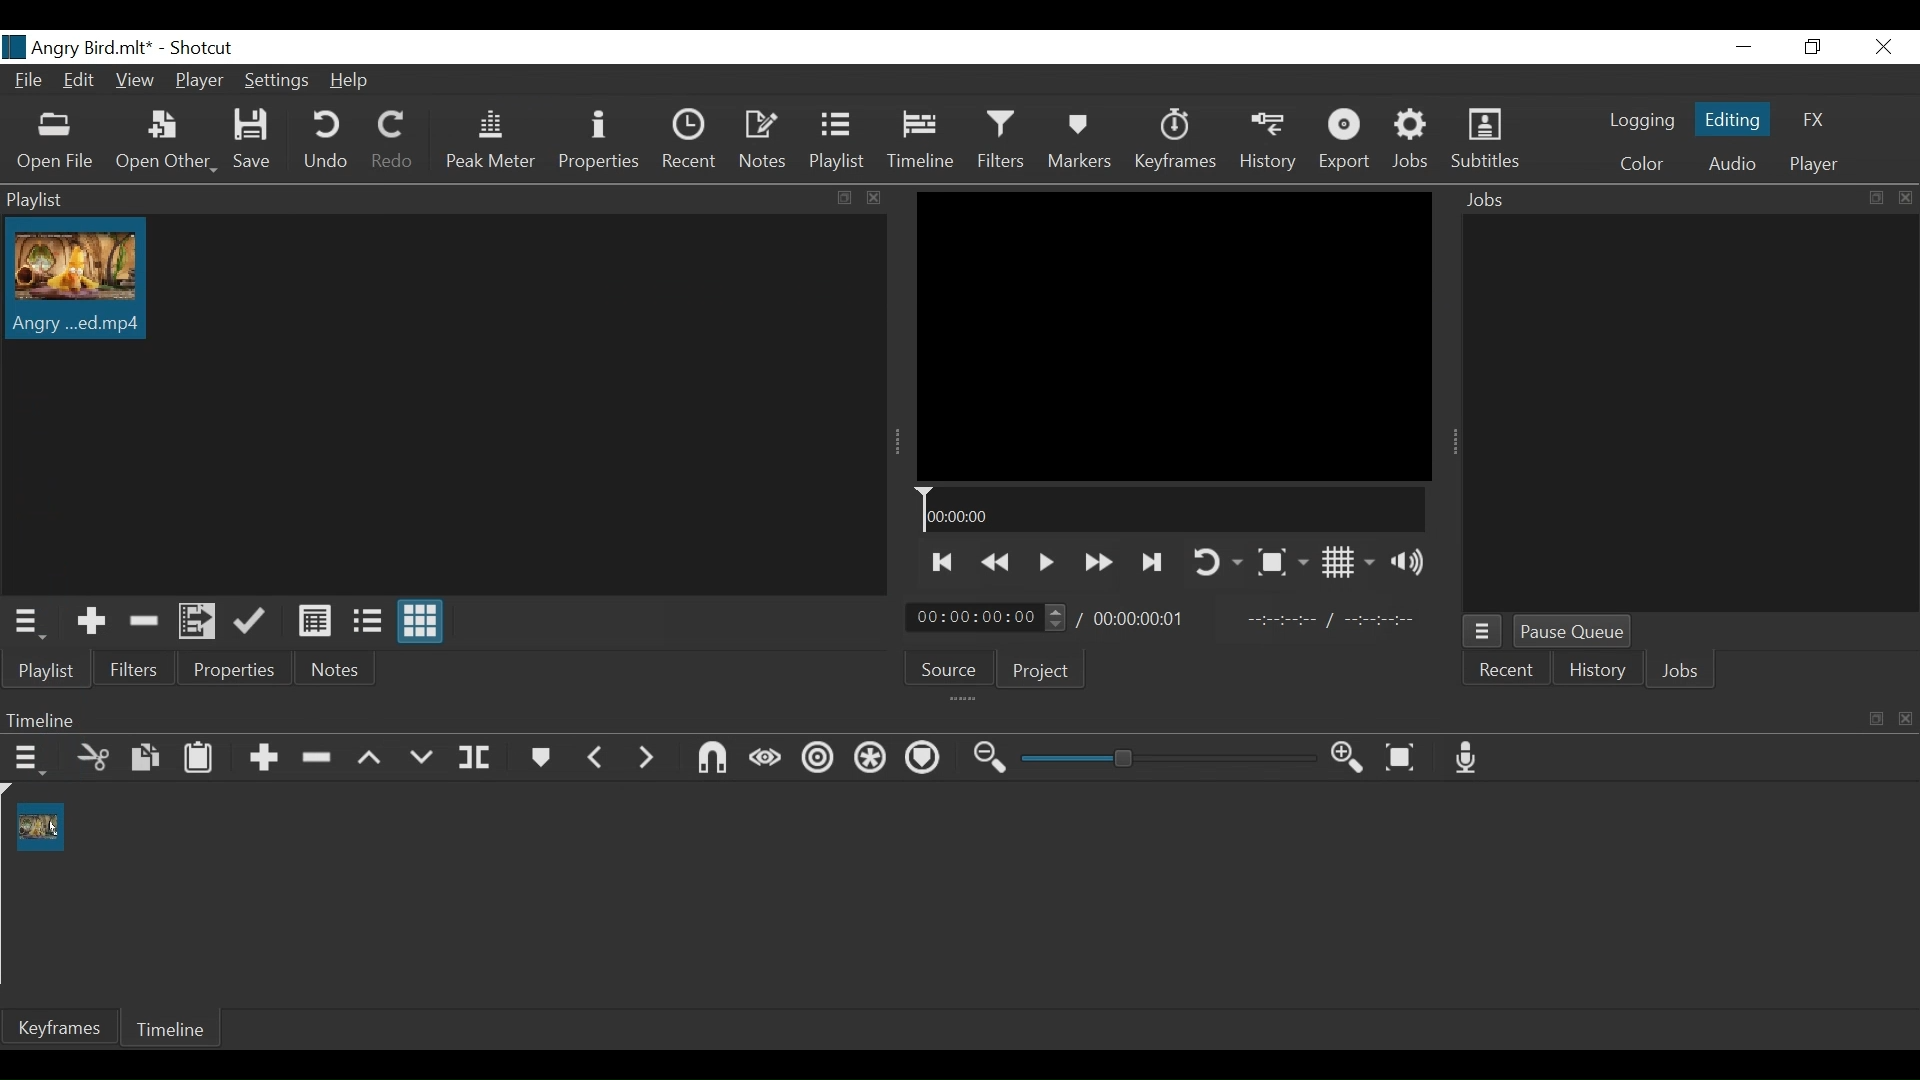 The width and height of the screenshot is (1920, 1080). Describe the element at coordinates (1689, 411) in the screenshot. I see `Jobs Panel` at that location.